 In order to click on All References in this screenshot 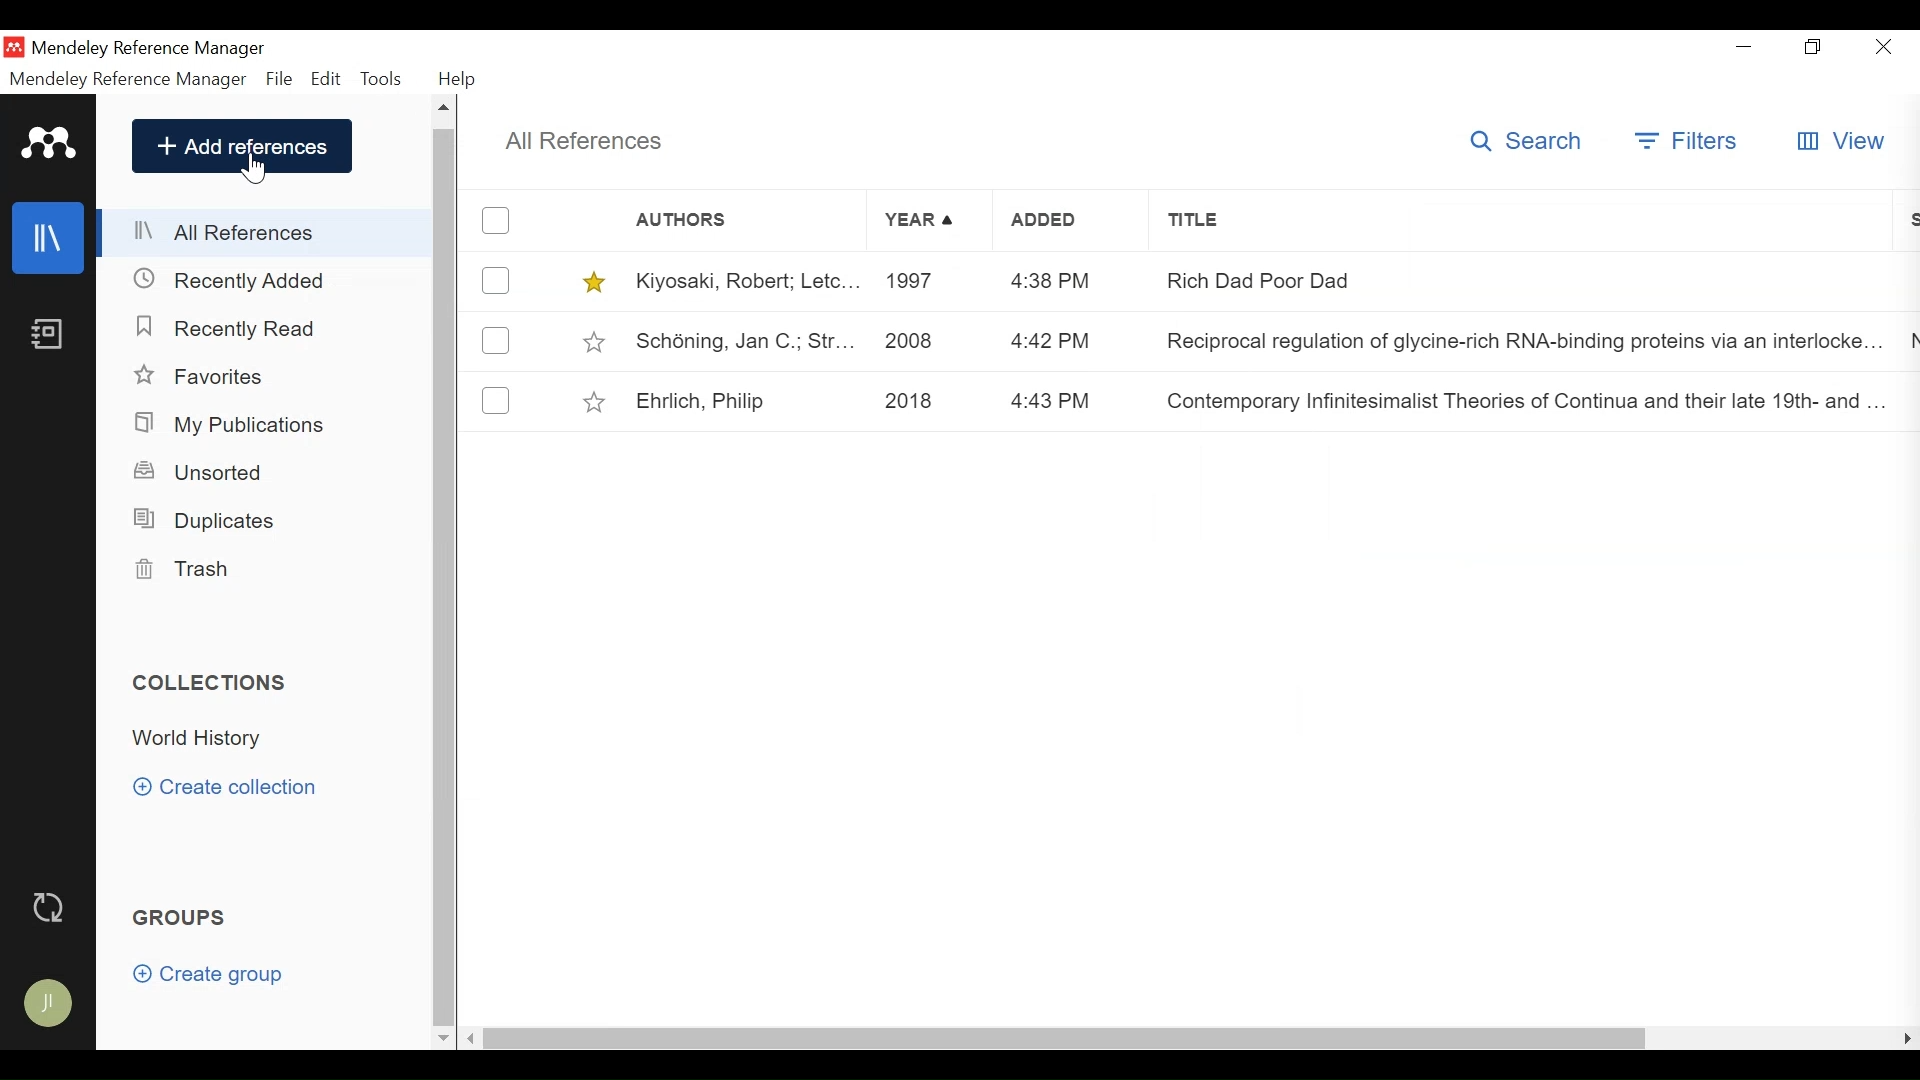, I will do `click(263, 233)`.